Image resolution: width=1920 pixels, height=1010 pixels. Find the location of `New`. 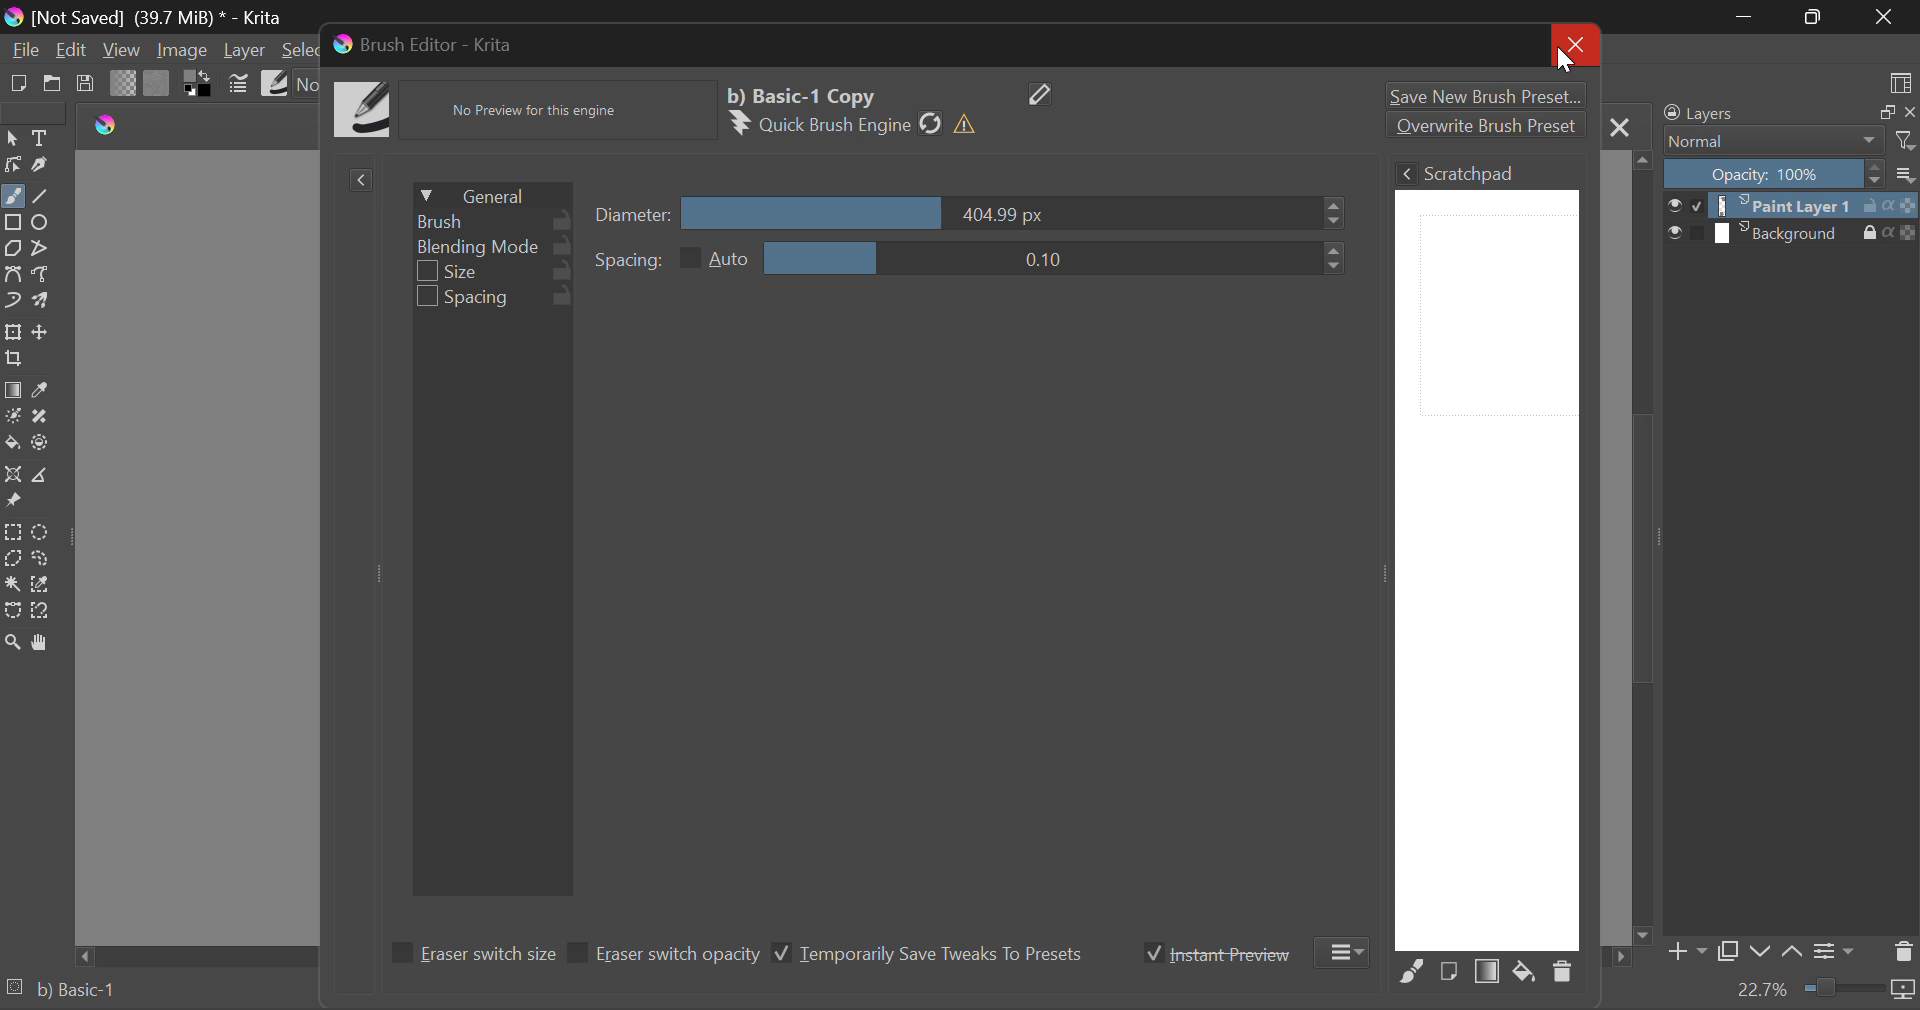

New is located at coordinates (18, 82).